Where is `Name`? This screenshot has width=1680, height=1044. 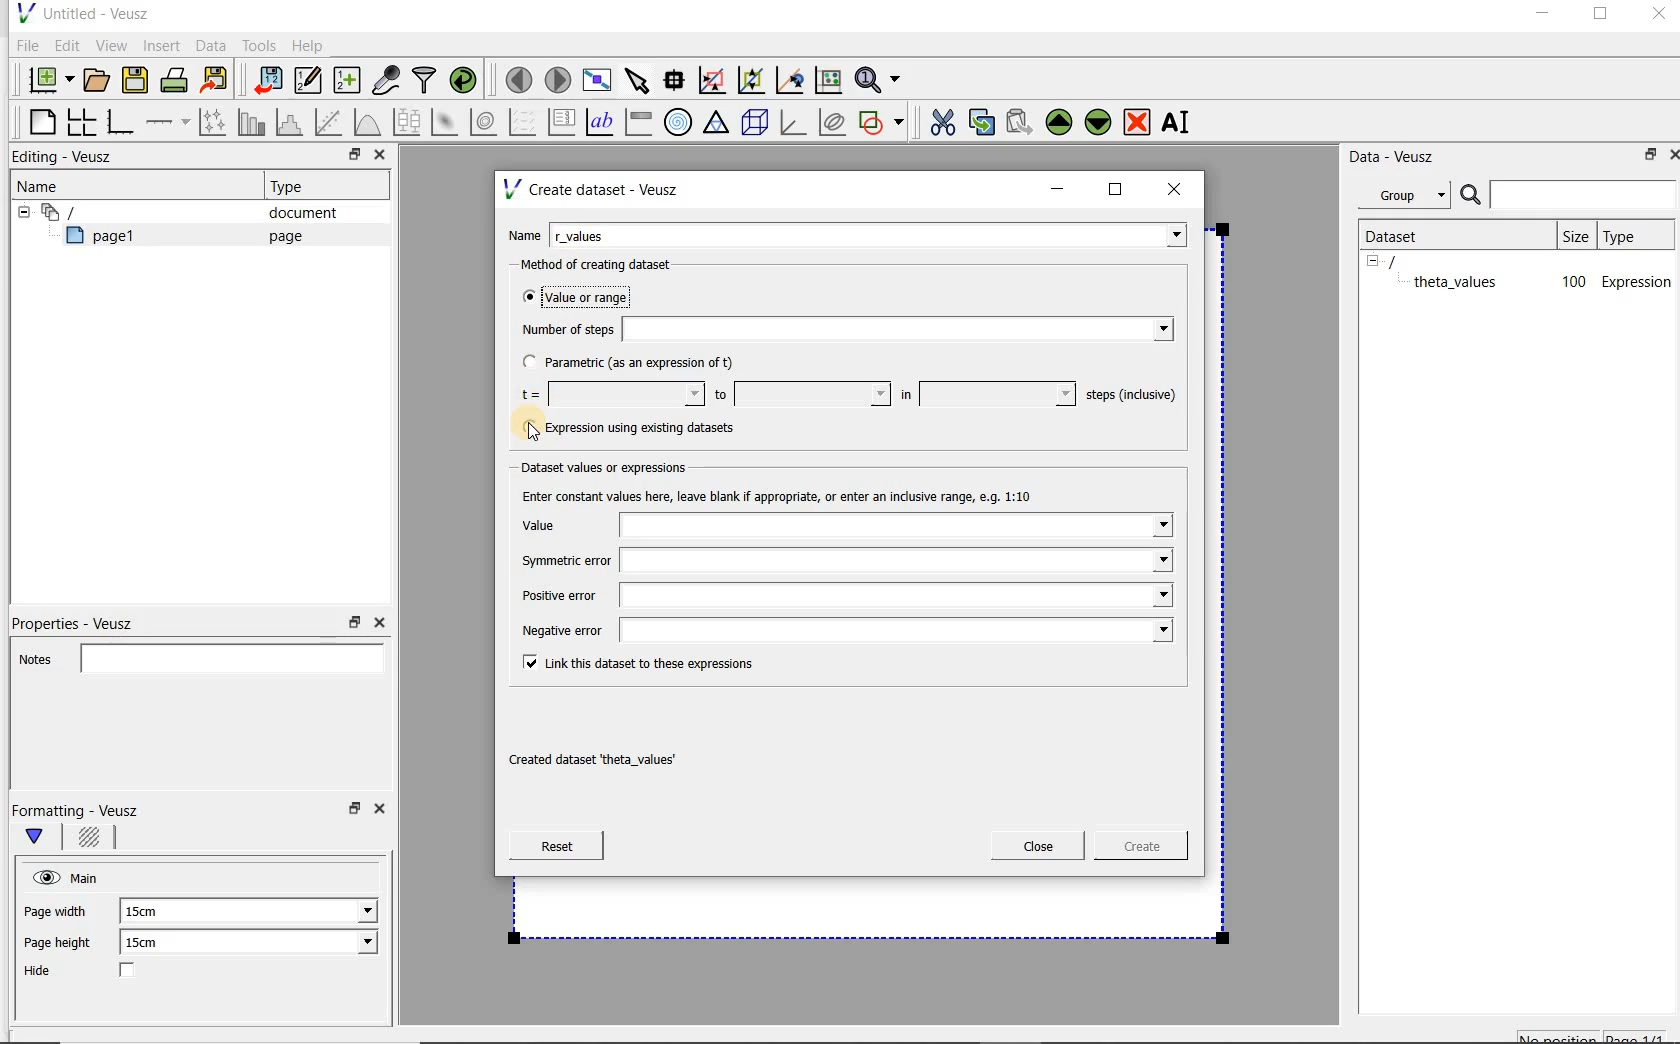 Name is located at coordinates (524, 233).